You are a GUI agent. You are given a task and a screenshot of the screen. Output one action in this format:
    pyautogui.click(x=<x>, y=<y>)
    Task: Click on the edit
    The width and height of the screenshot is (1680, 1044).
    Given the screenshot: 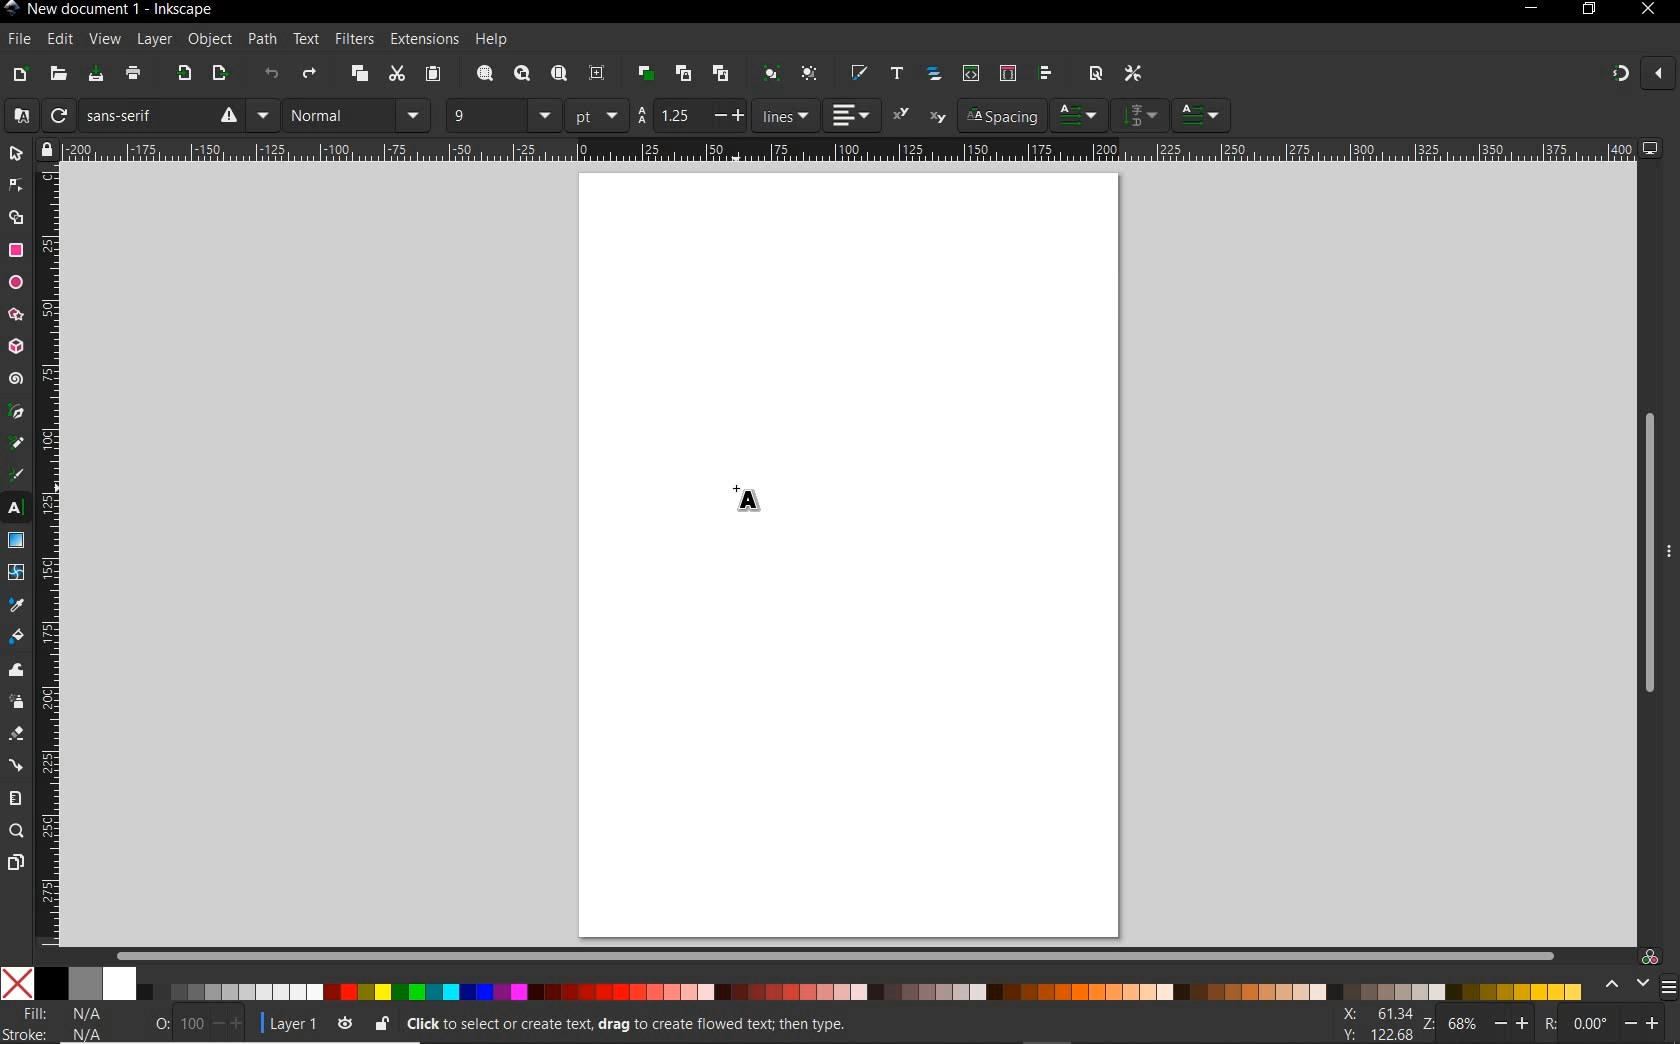 What is the action you would take?
    pyautogui.click(x=59, y=40)
    